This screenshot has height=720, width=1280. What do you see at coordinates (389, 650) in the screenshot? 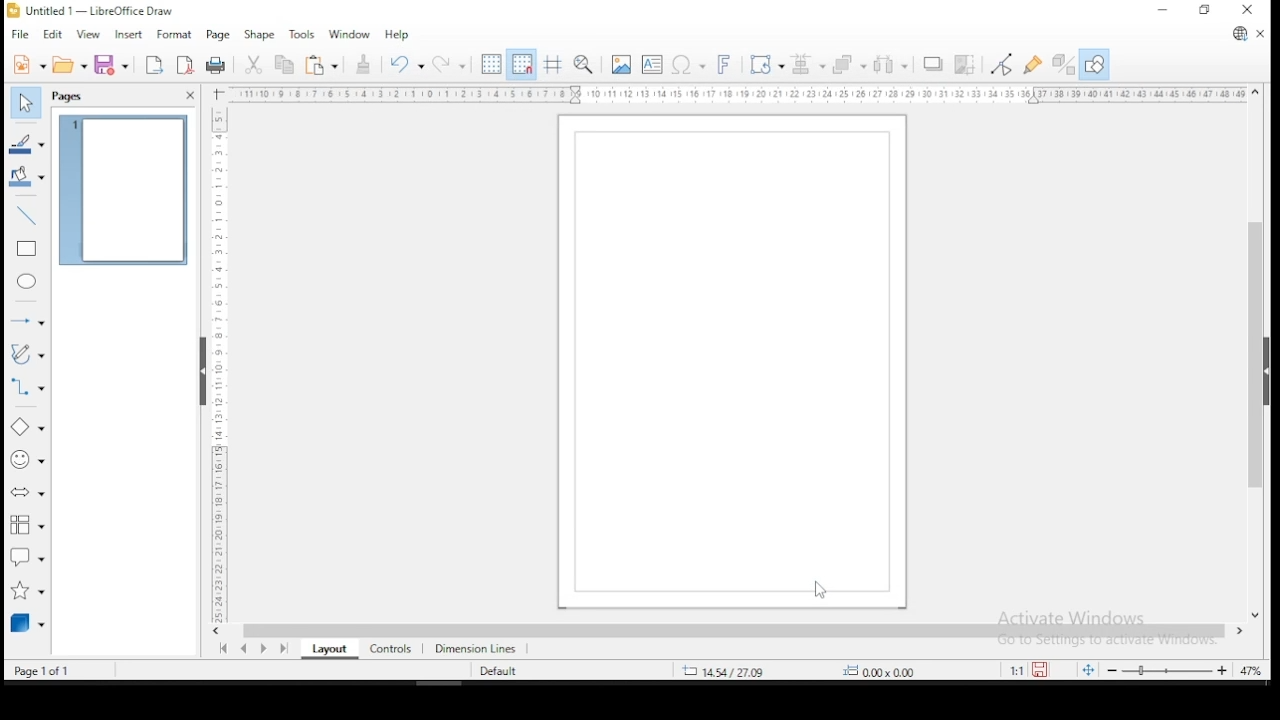
I see `controls` at bounding box center [389, 650].